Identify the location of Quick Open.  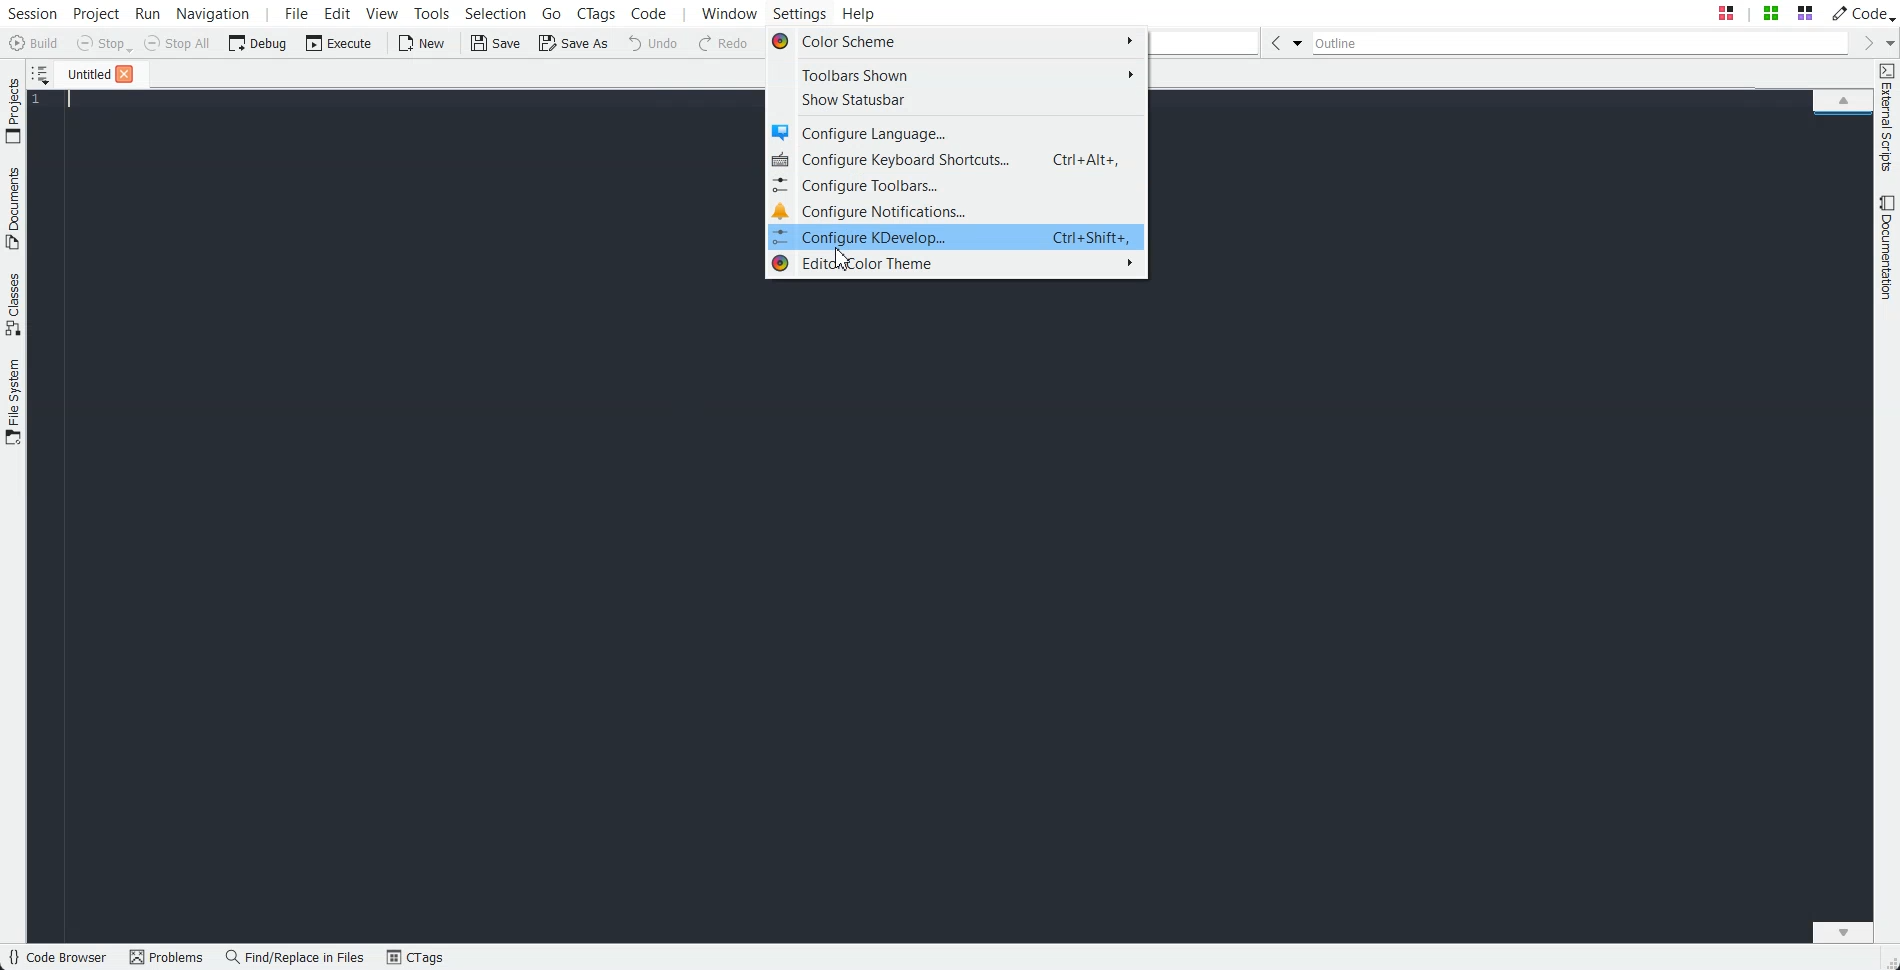
(1765, 13).